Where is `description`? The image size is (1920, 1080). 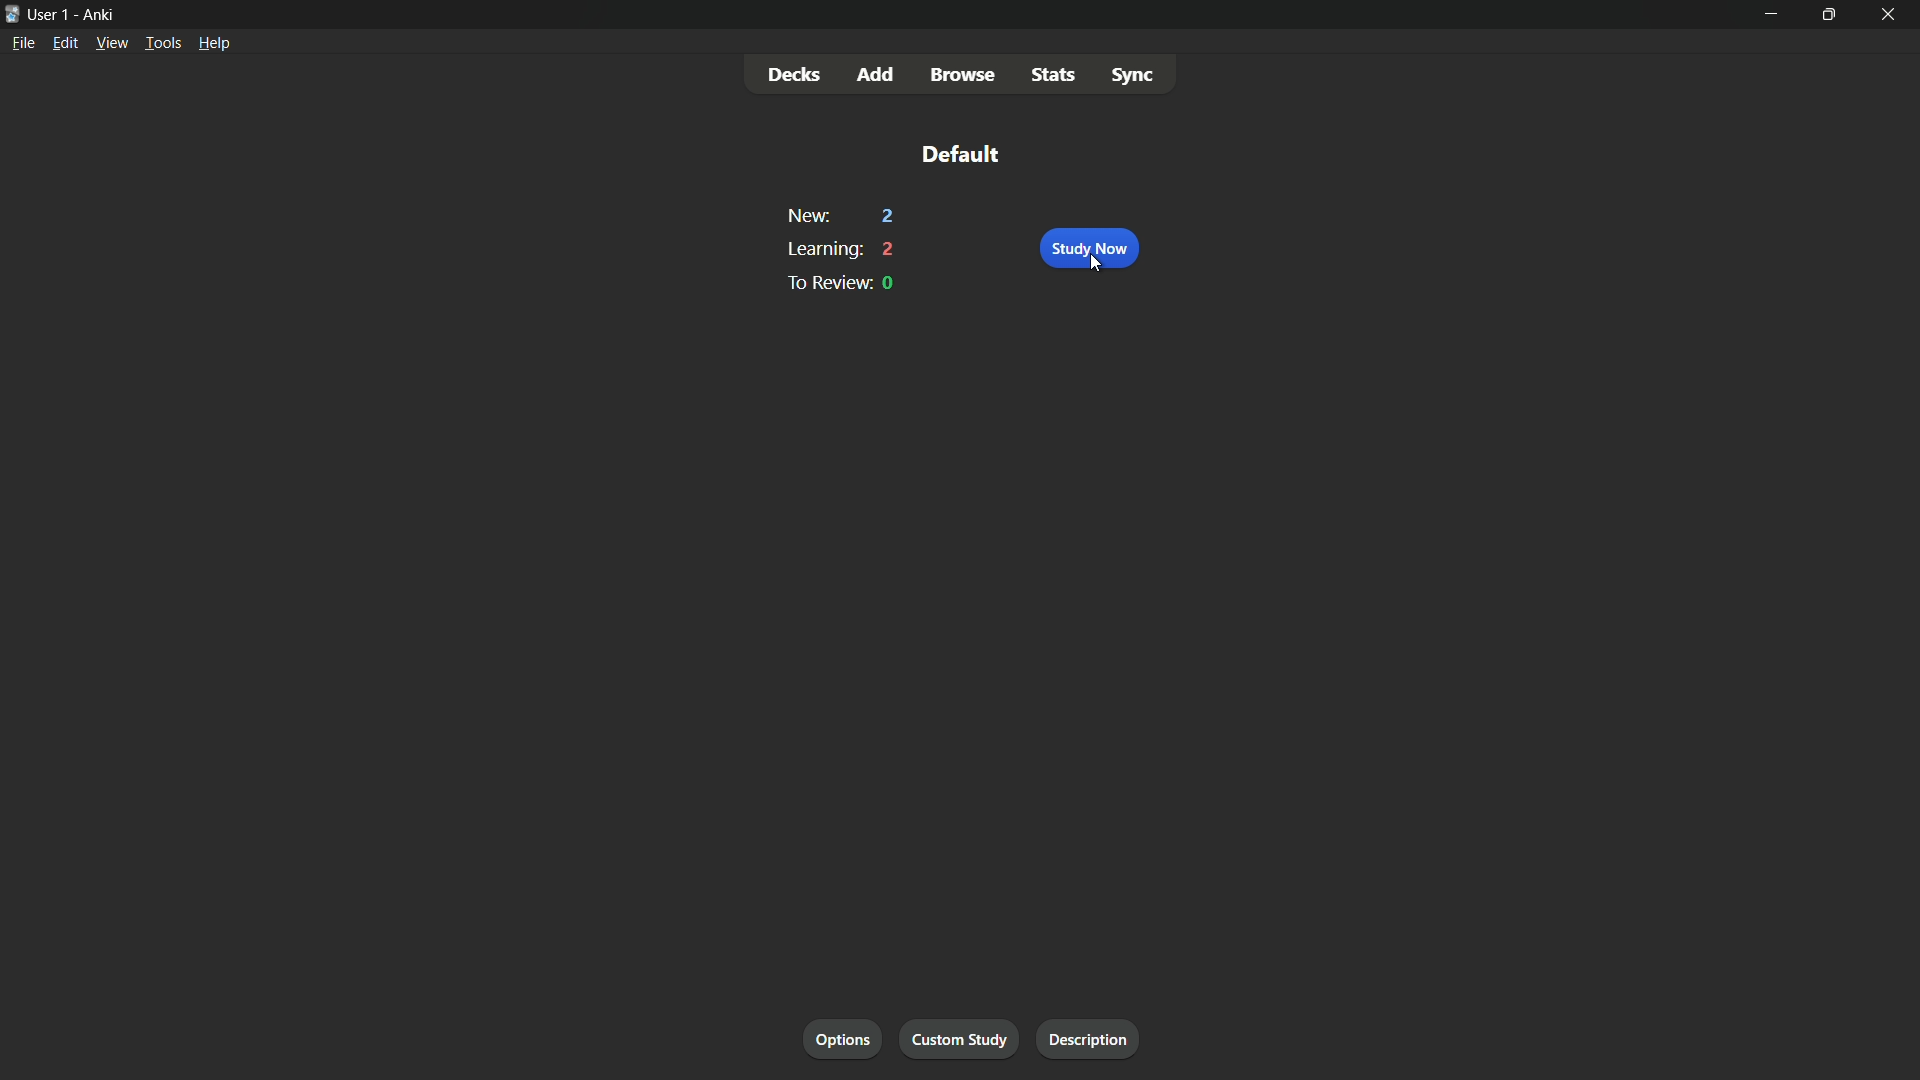
description is located at coordinates (1087, 1038).